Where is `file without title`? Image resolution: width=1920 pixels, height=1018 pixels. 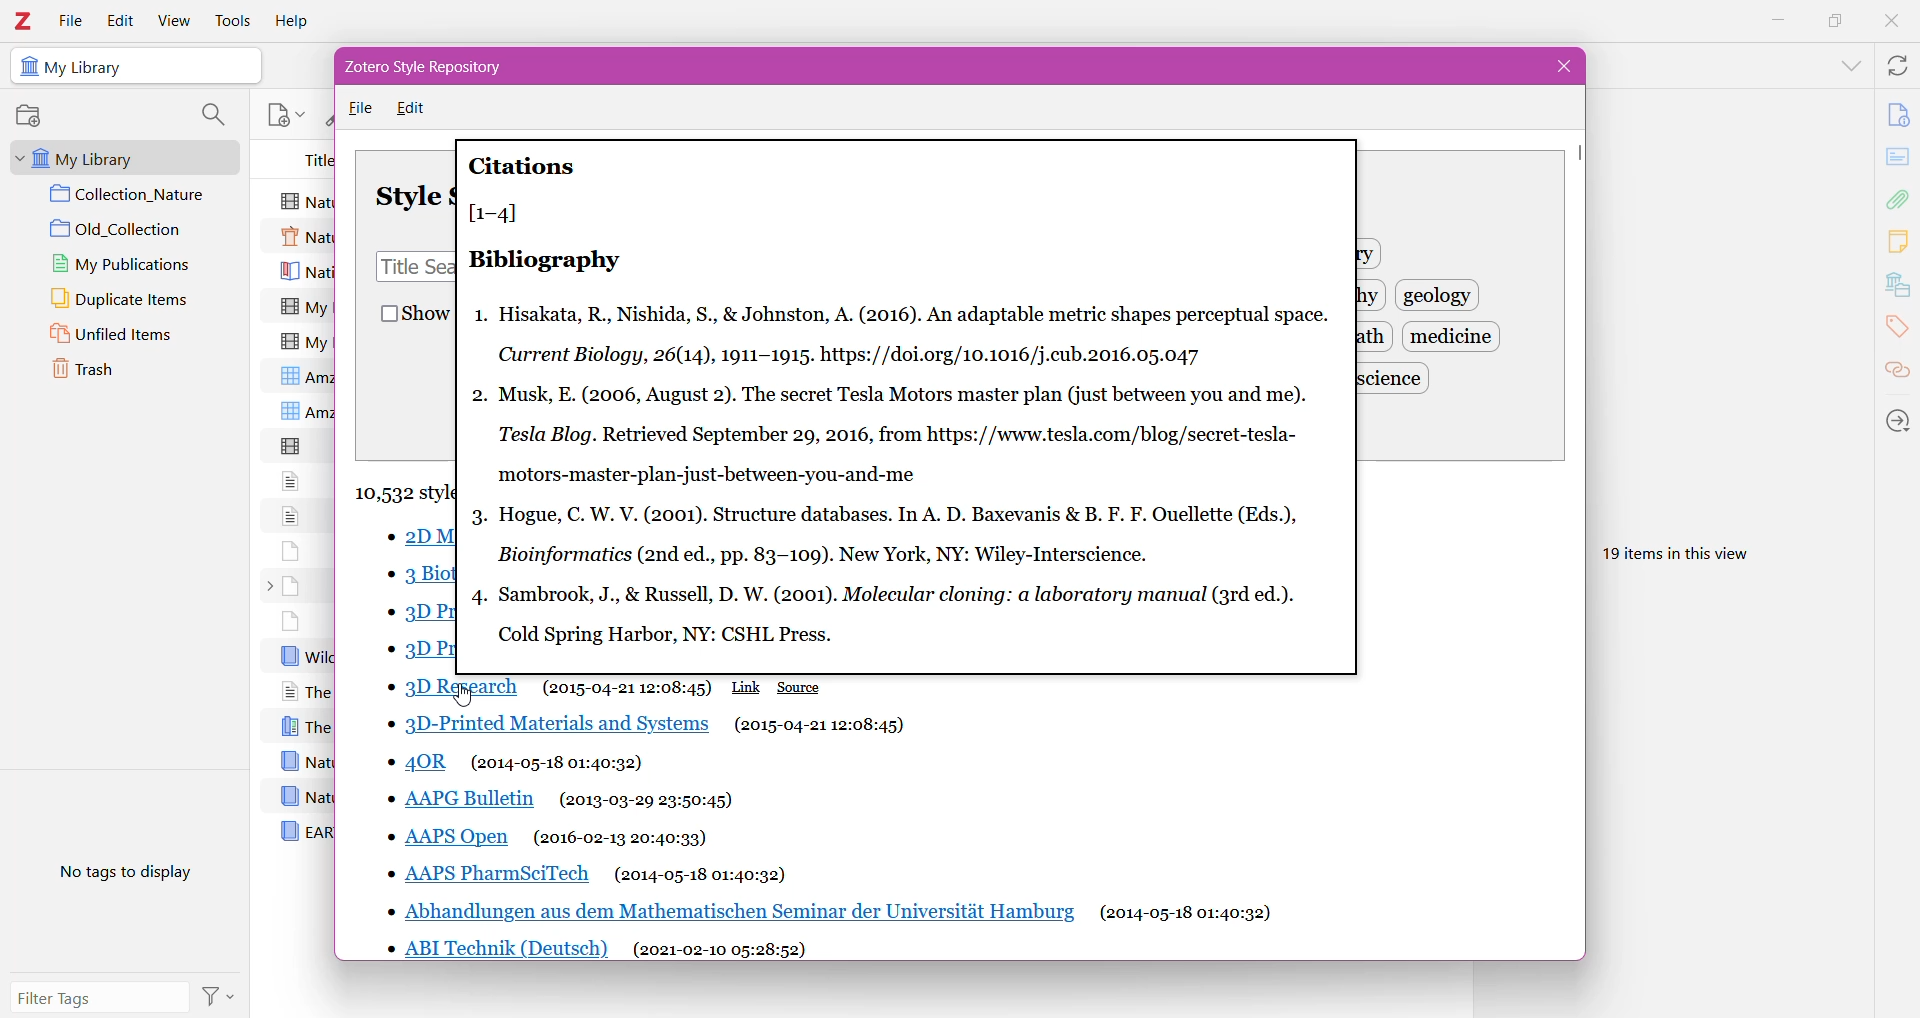 file without title is located at coordinates (293, 445).